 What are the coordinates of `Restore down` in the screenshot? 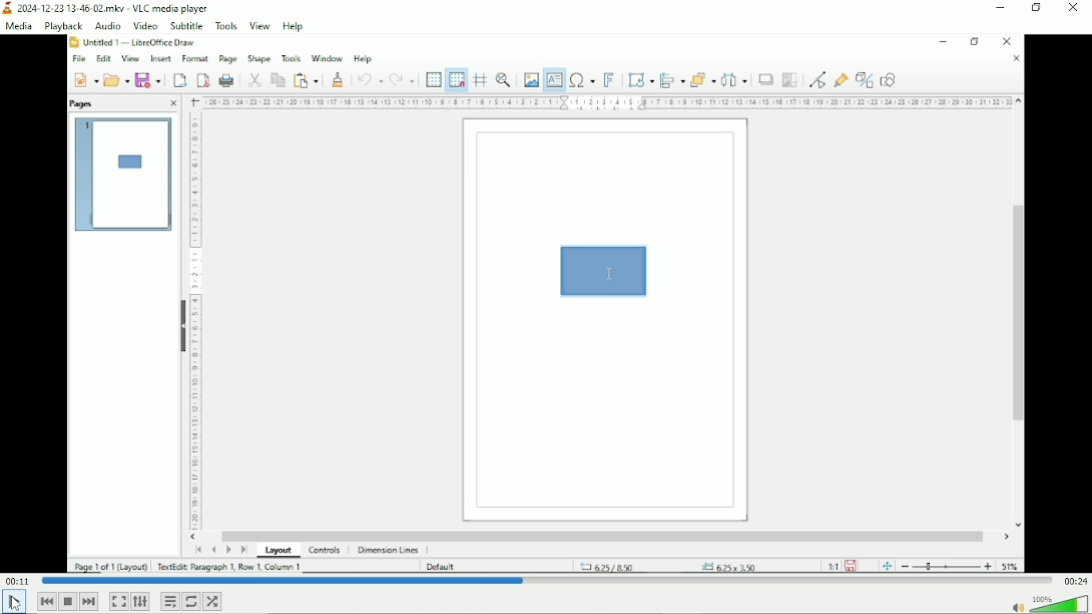 It's located at (1035, 9).